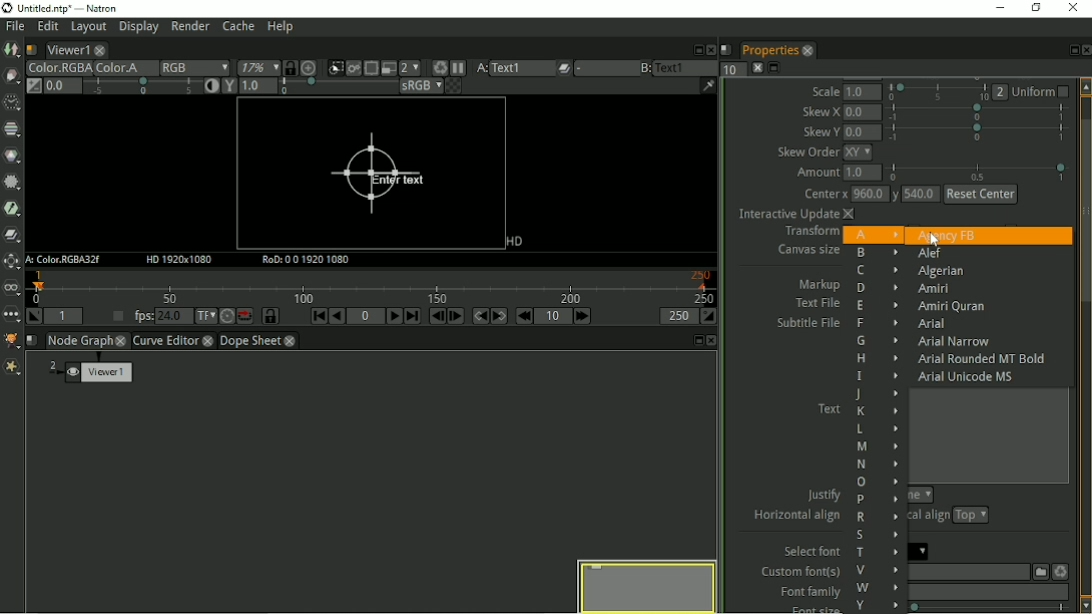 This screenshot has height=614, width=1092. I want to click on Proxy mode, so click(387, 69).